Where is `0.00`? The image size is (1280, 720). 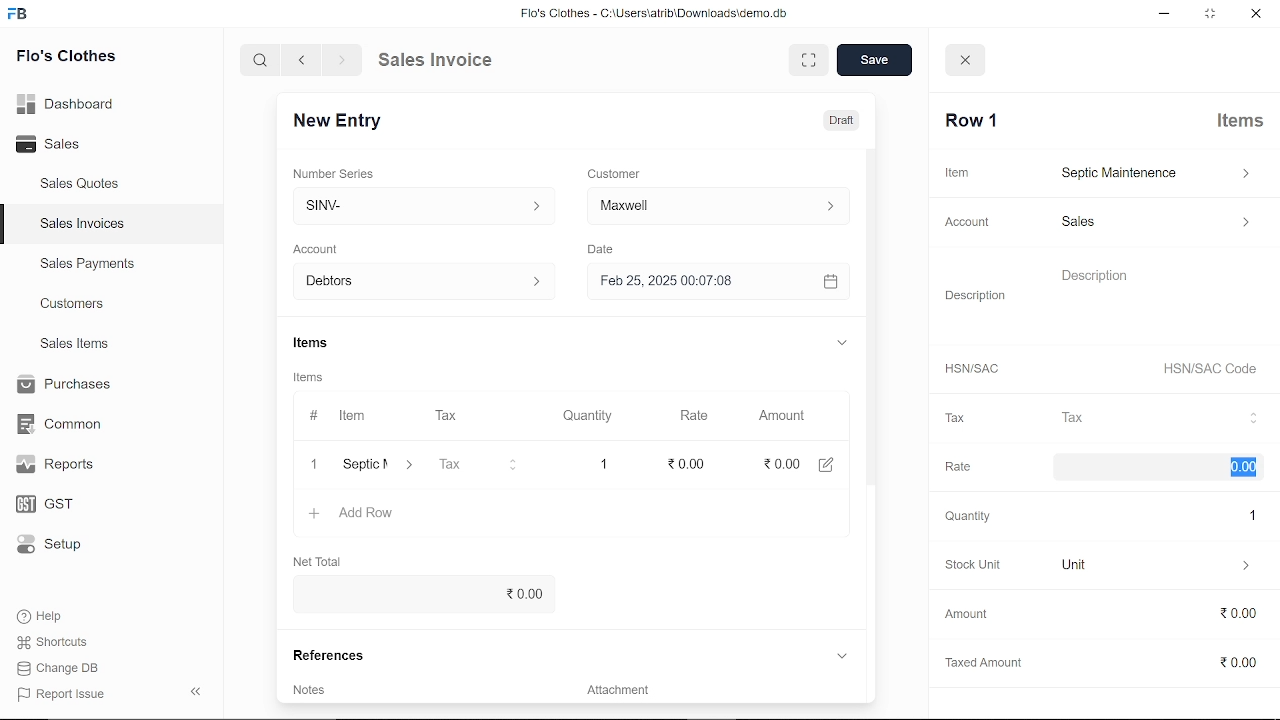 0.00 is located at coordinates (422, 592).